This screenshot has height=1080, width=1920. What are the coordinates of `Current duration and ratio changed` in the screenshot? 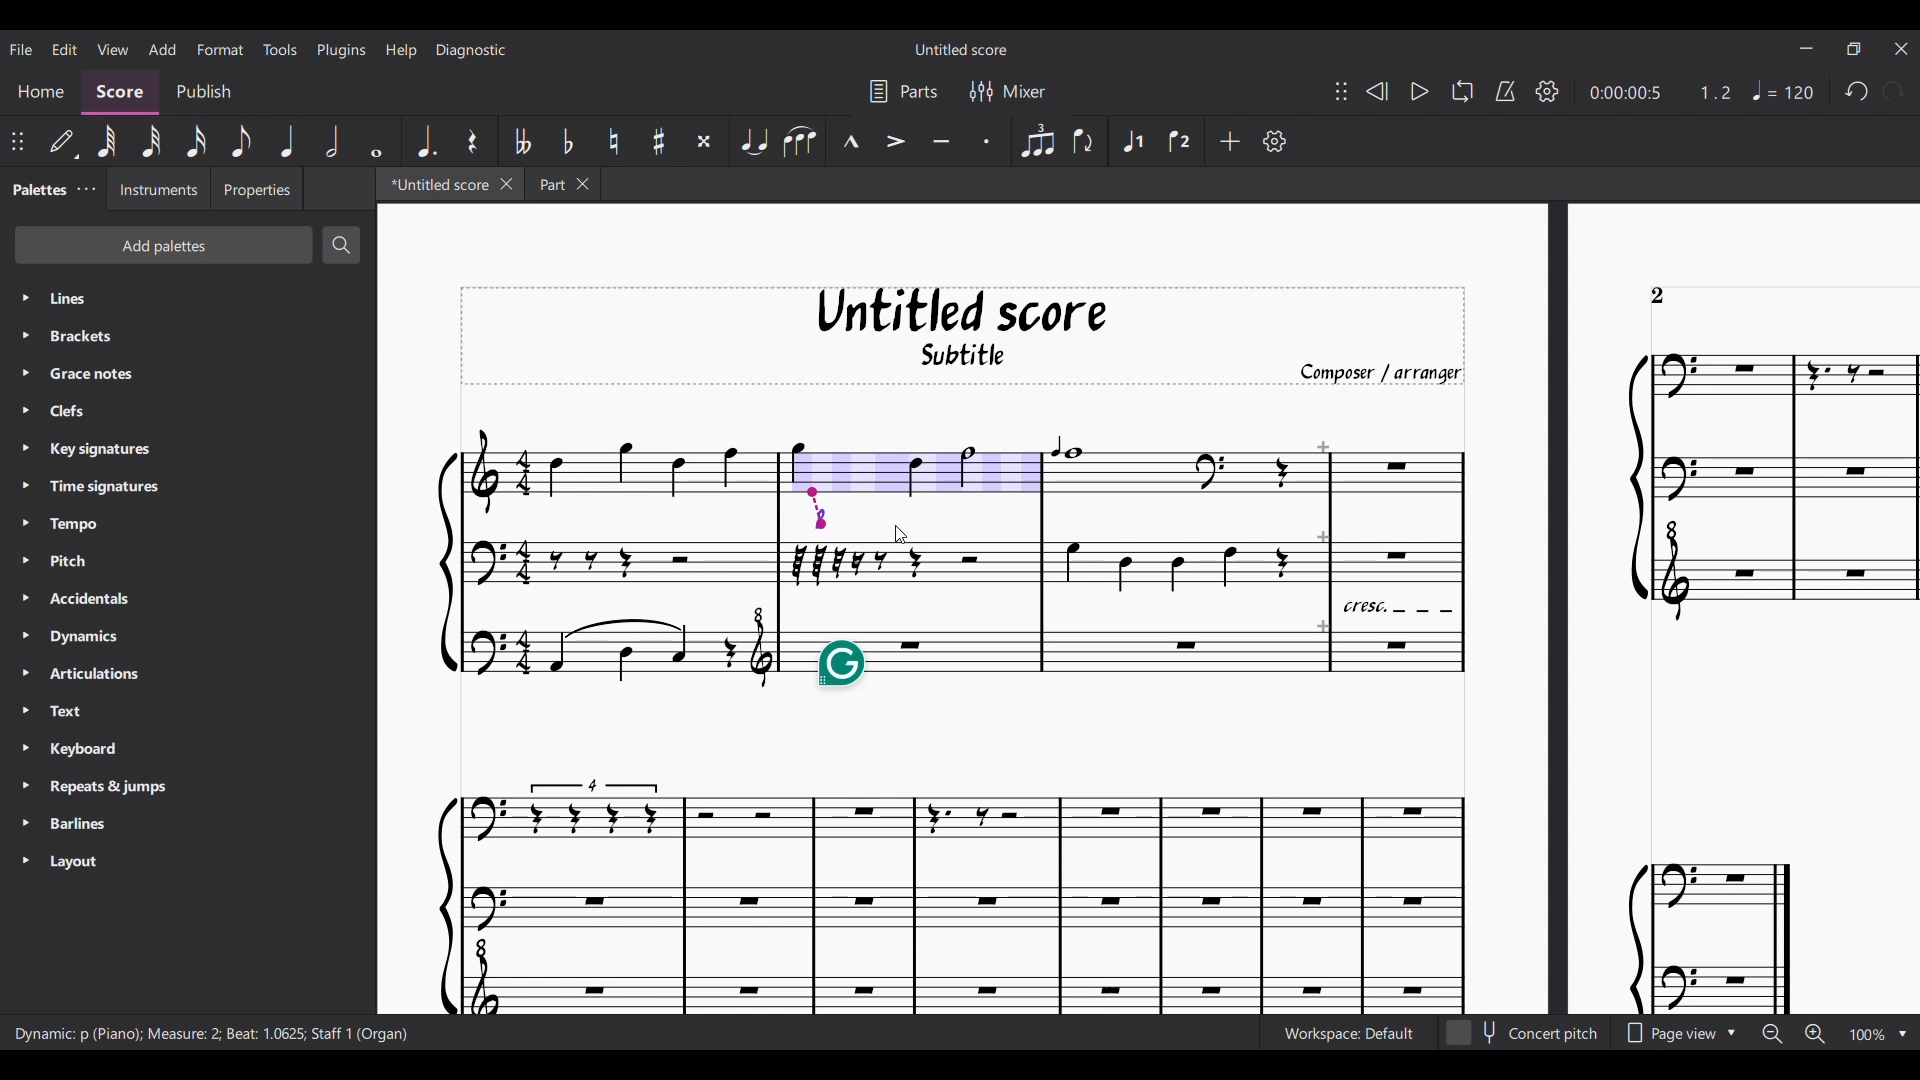 It's located at (1661, 93).